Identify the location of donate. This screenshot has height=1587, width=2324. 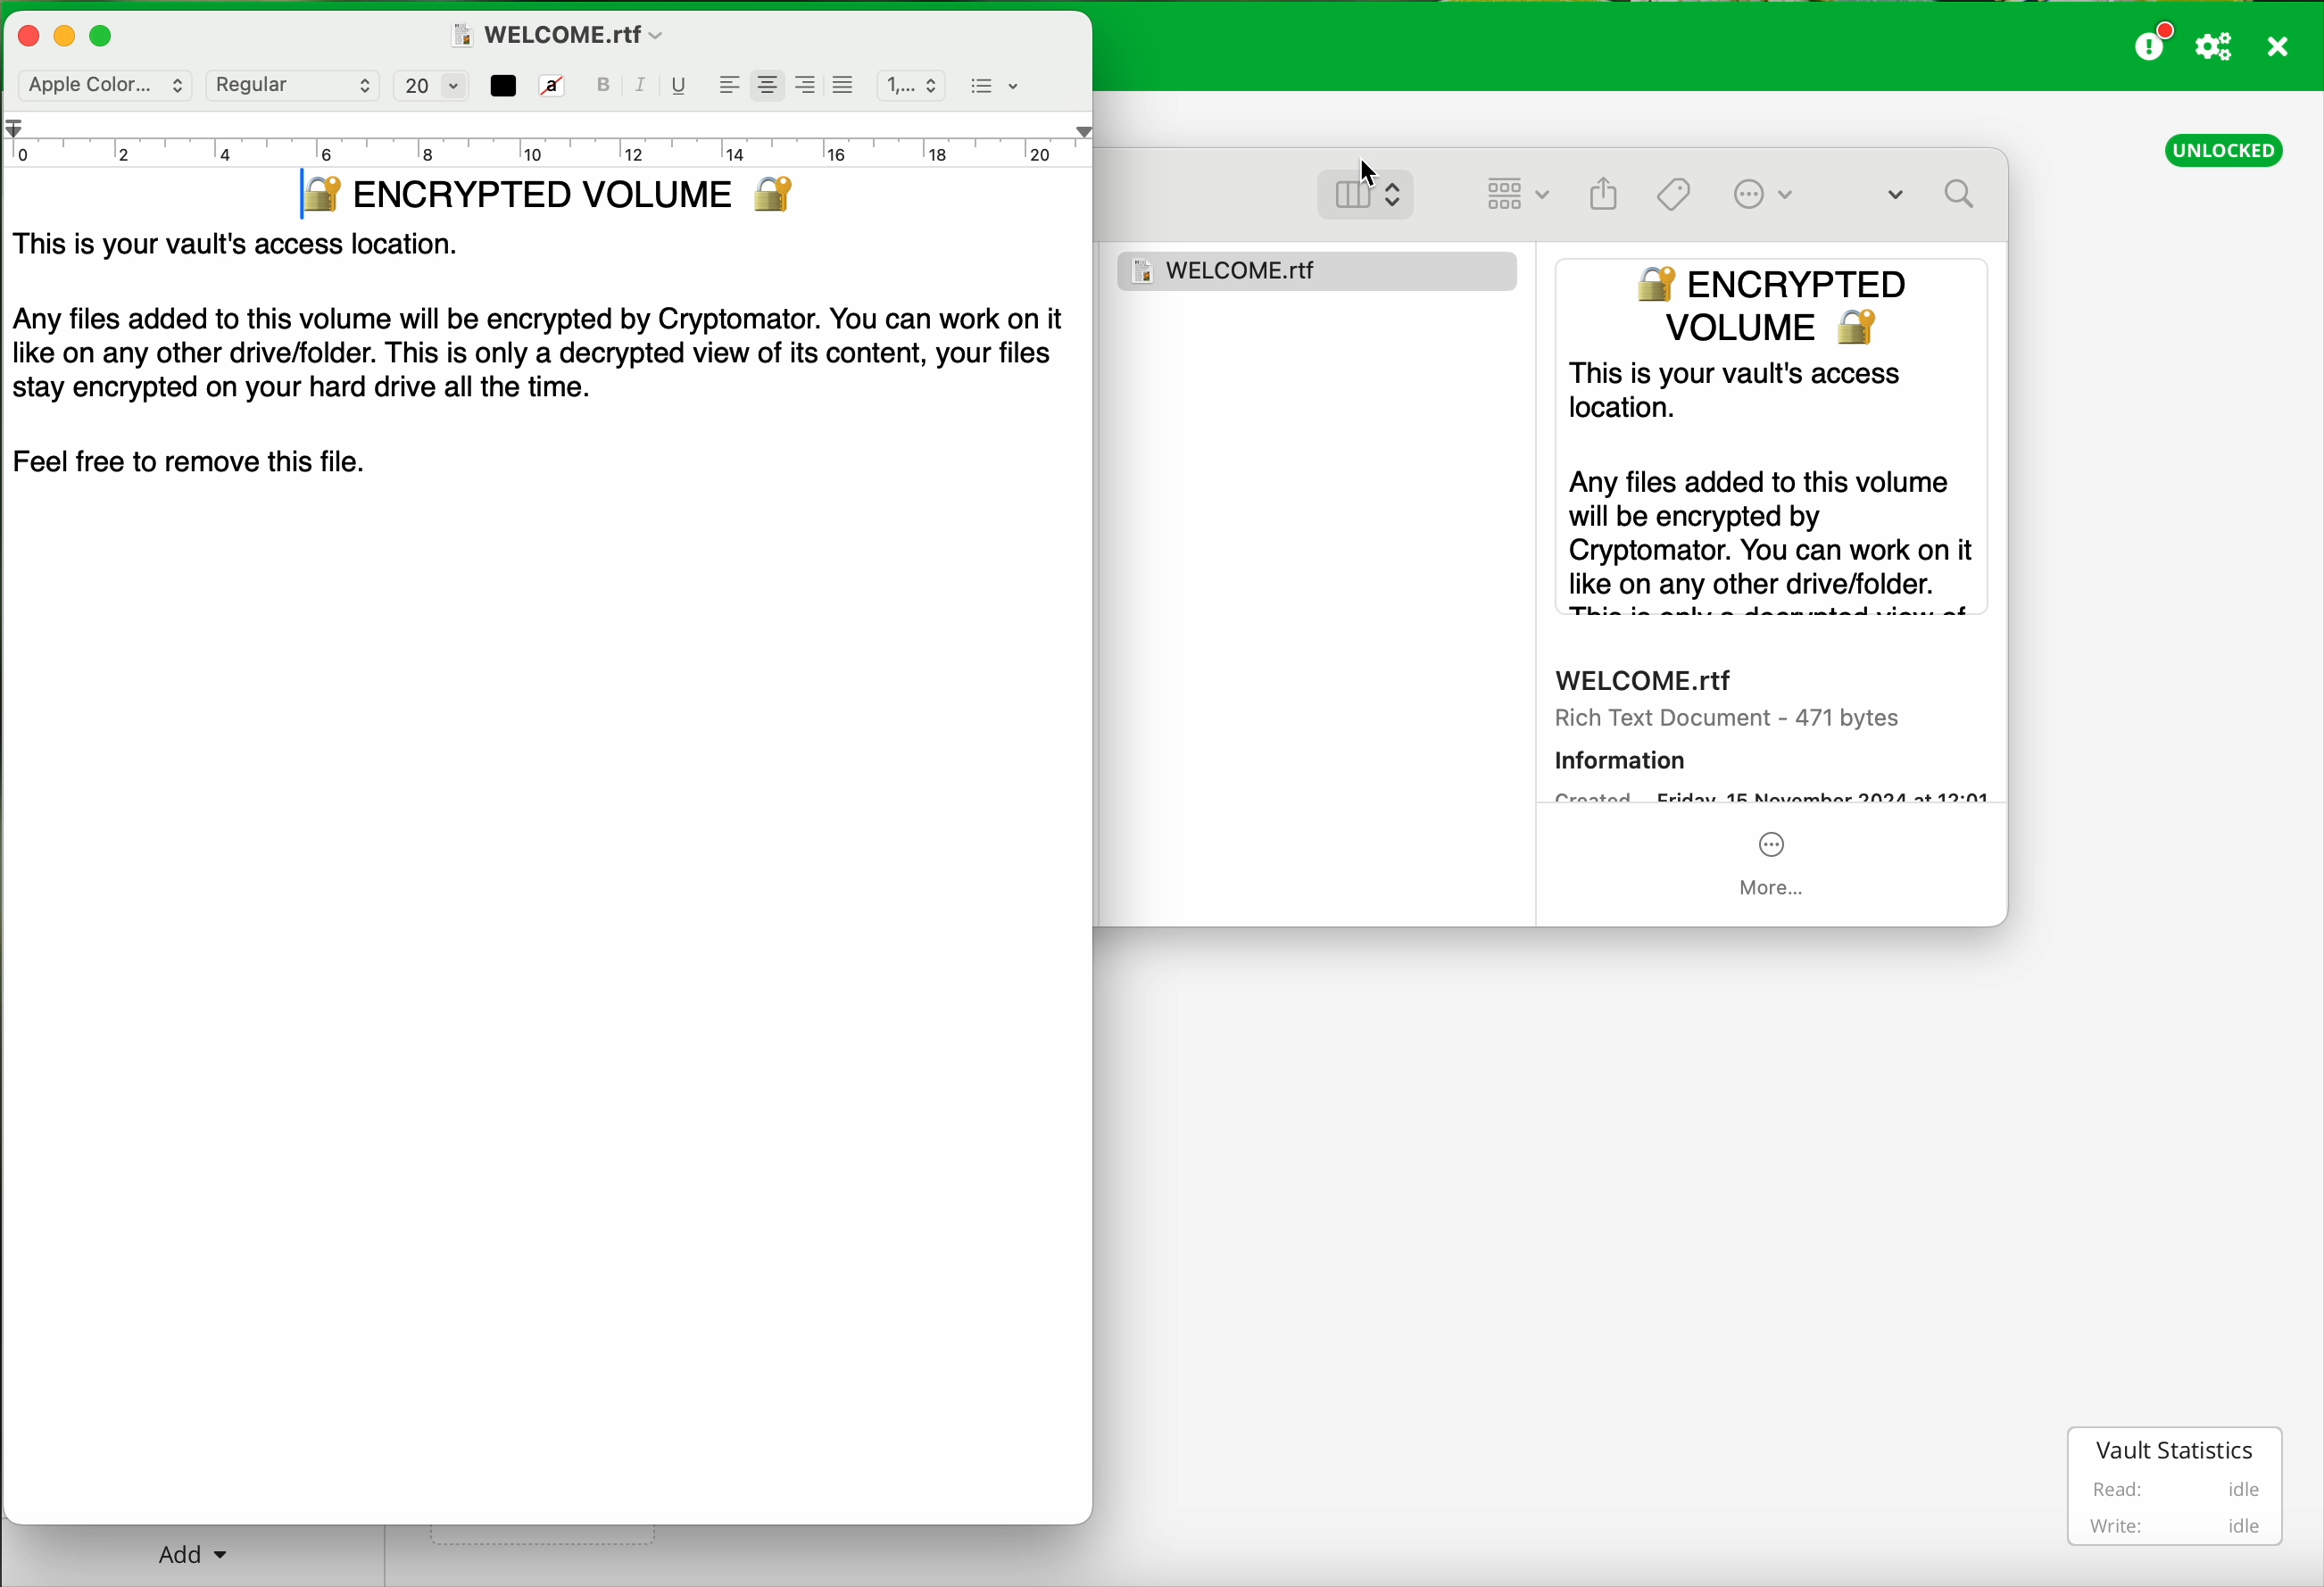
(2154, 41).